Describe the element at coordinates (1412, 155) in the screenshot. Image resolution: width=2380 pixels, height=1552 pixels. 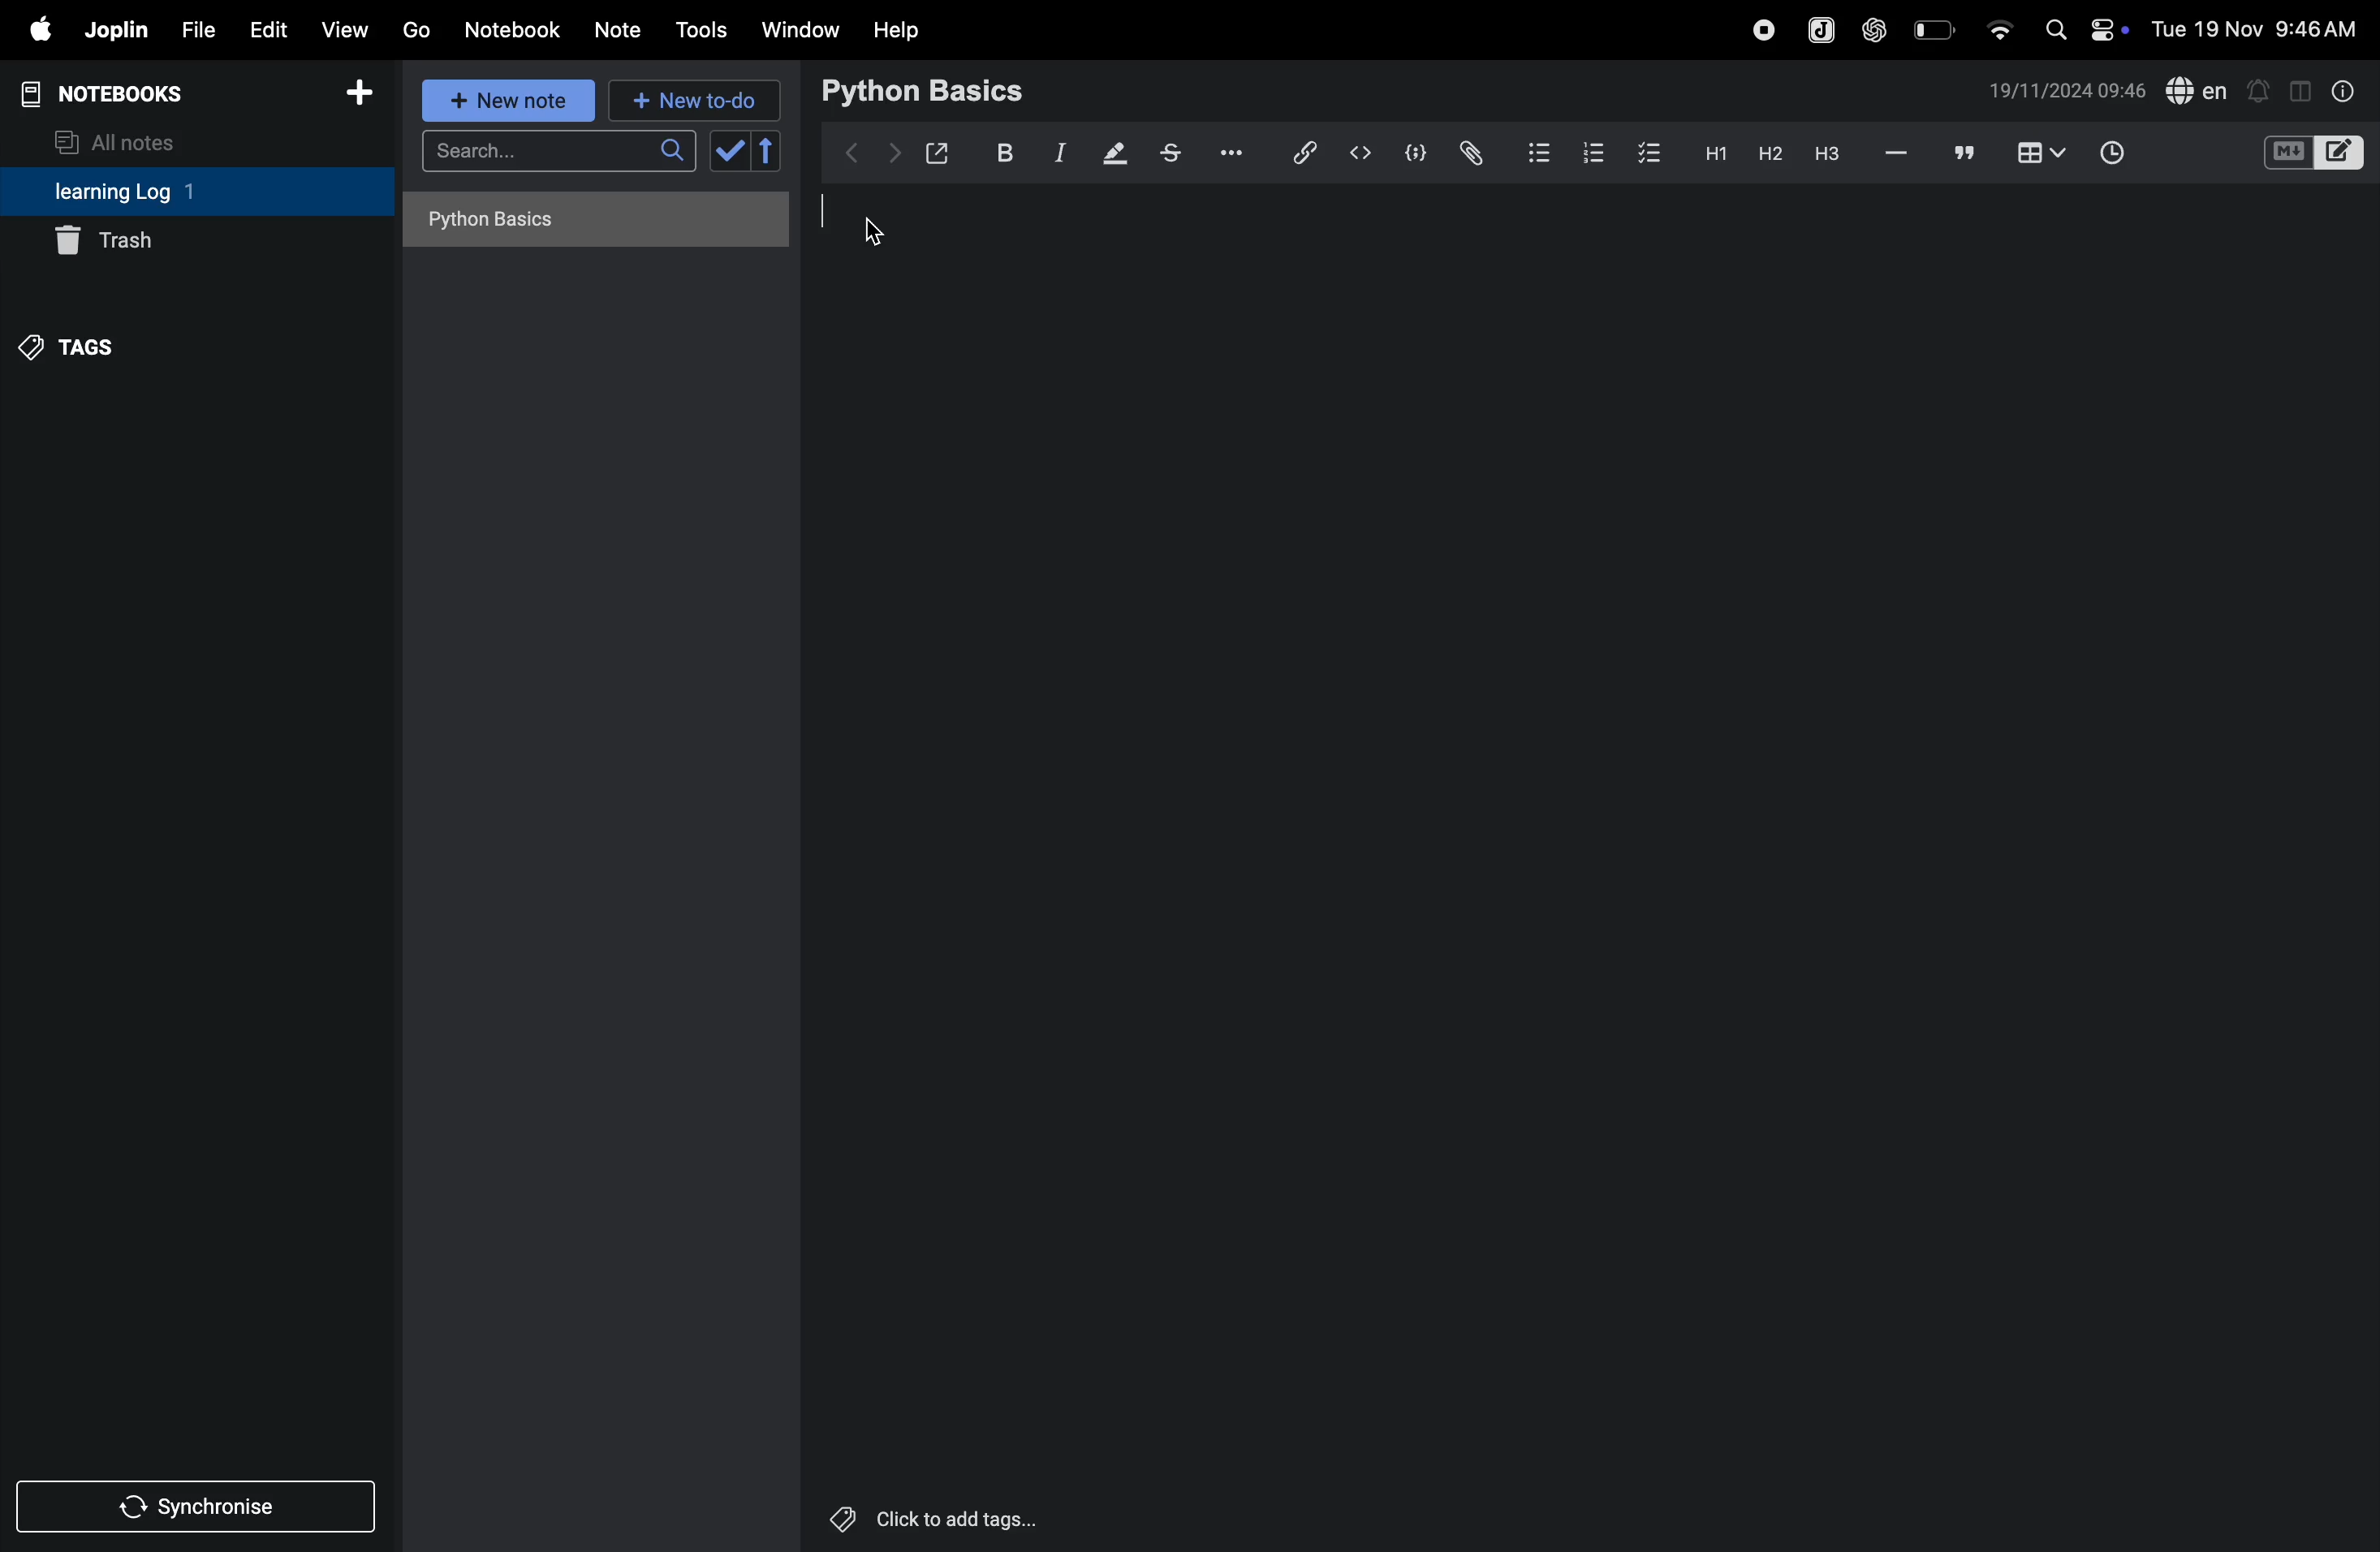
I see `code block` at that location.